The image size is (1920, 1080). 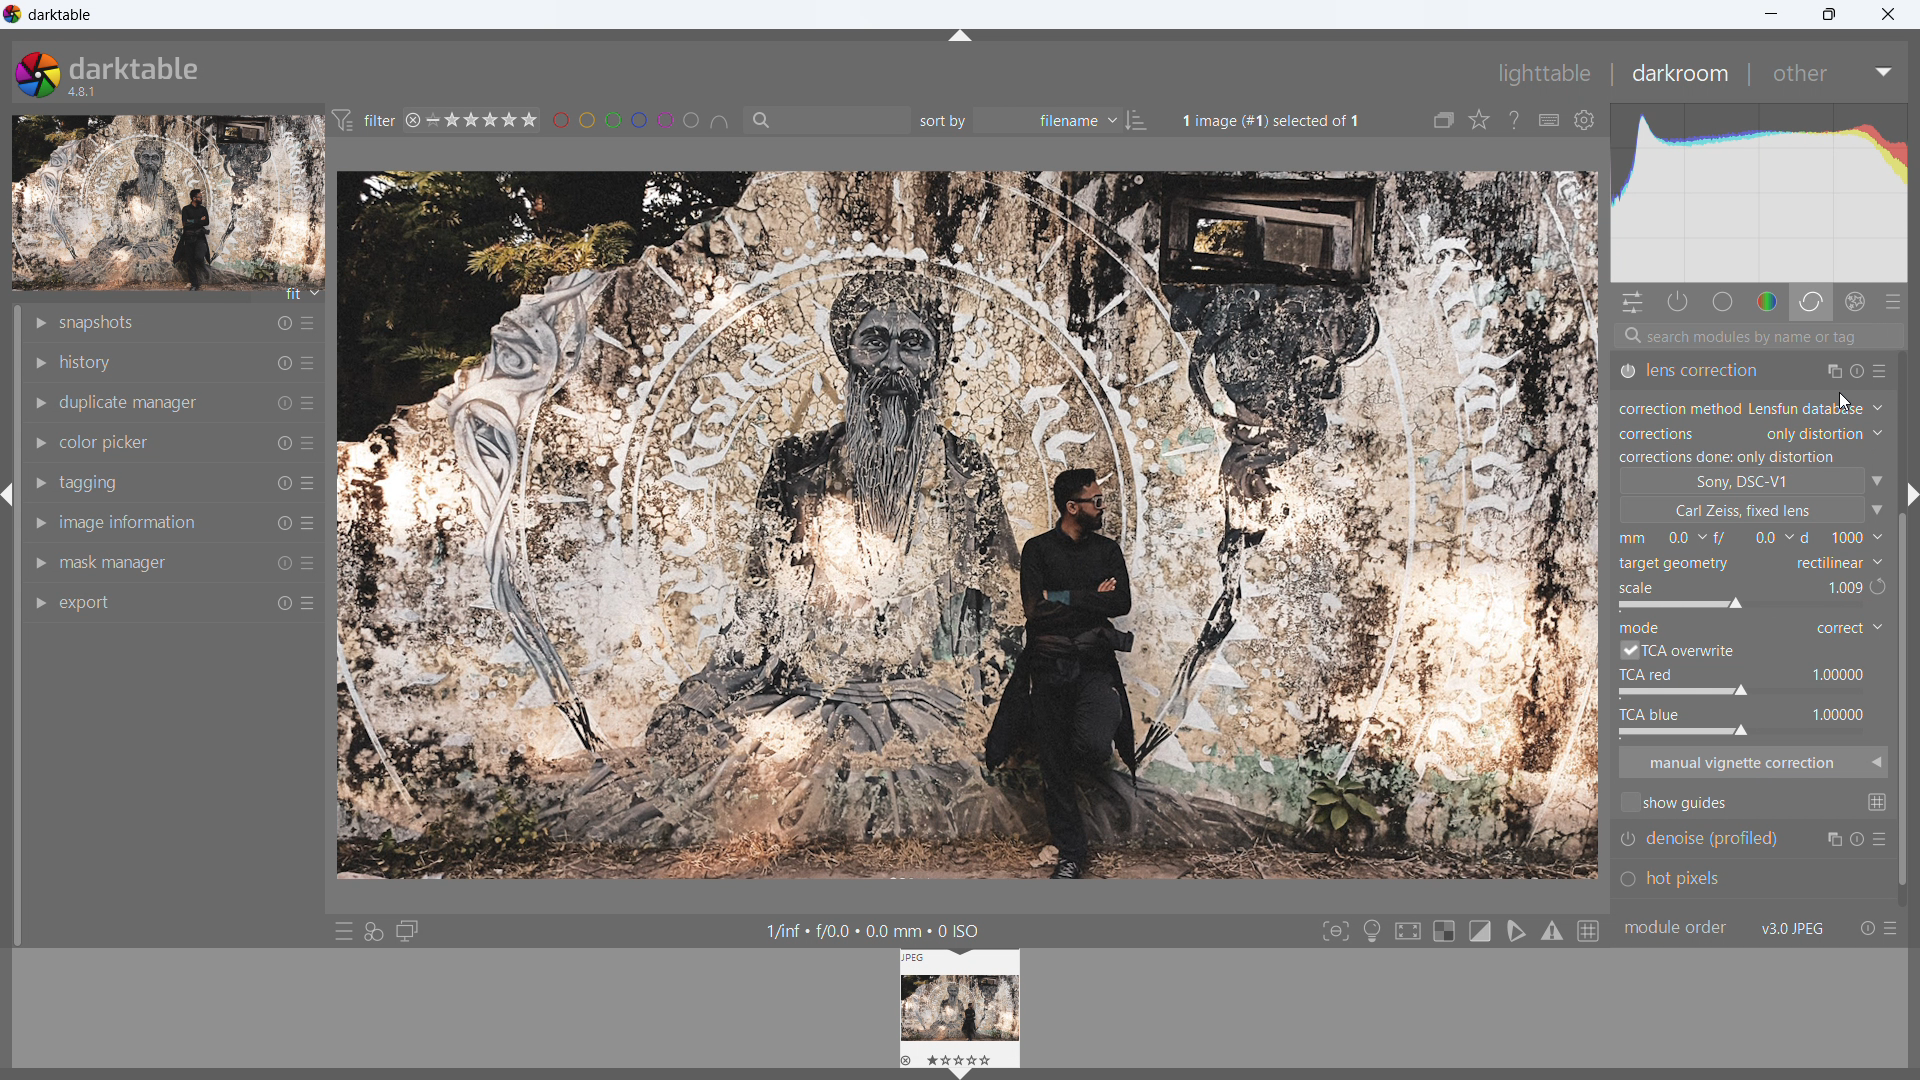 I want to click on more options, so click(x=311, y=599).